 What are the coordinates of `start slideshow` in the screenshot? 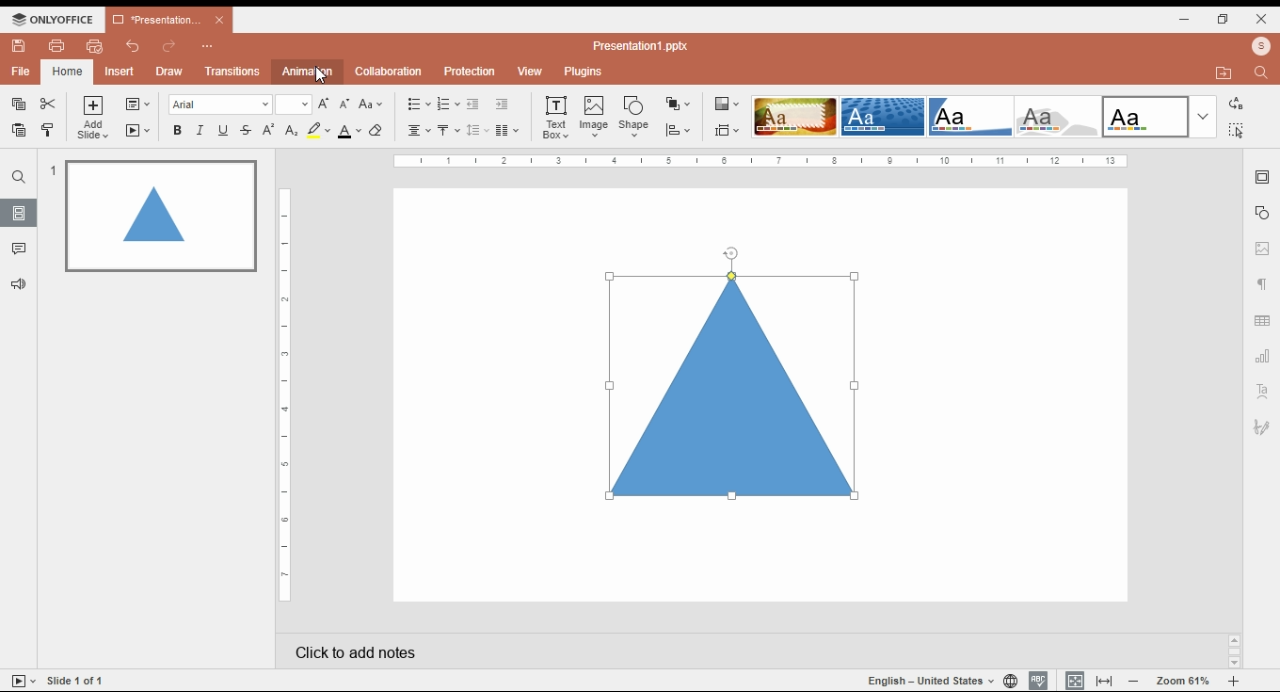 It's located at (136, 130).